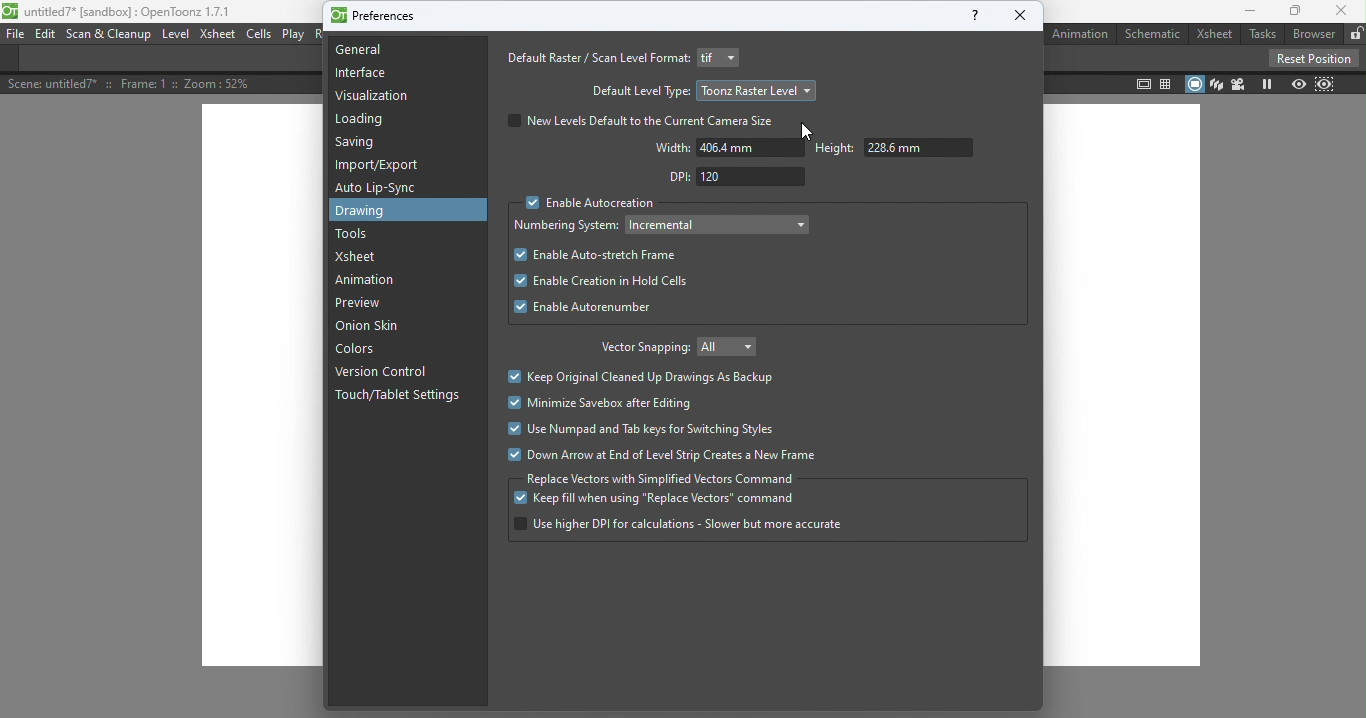 The height and width of the screenshot is (718, 1366). Describe the element at coordinates (1236, 84) in the screenshot. I see `Camera view` at that location.